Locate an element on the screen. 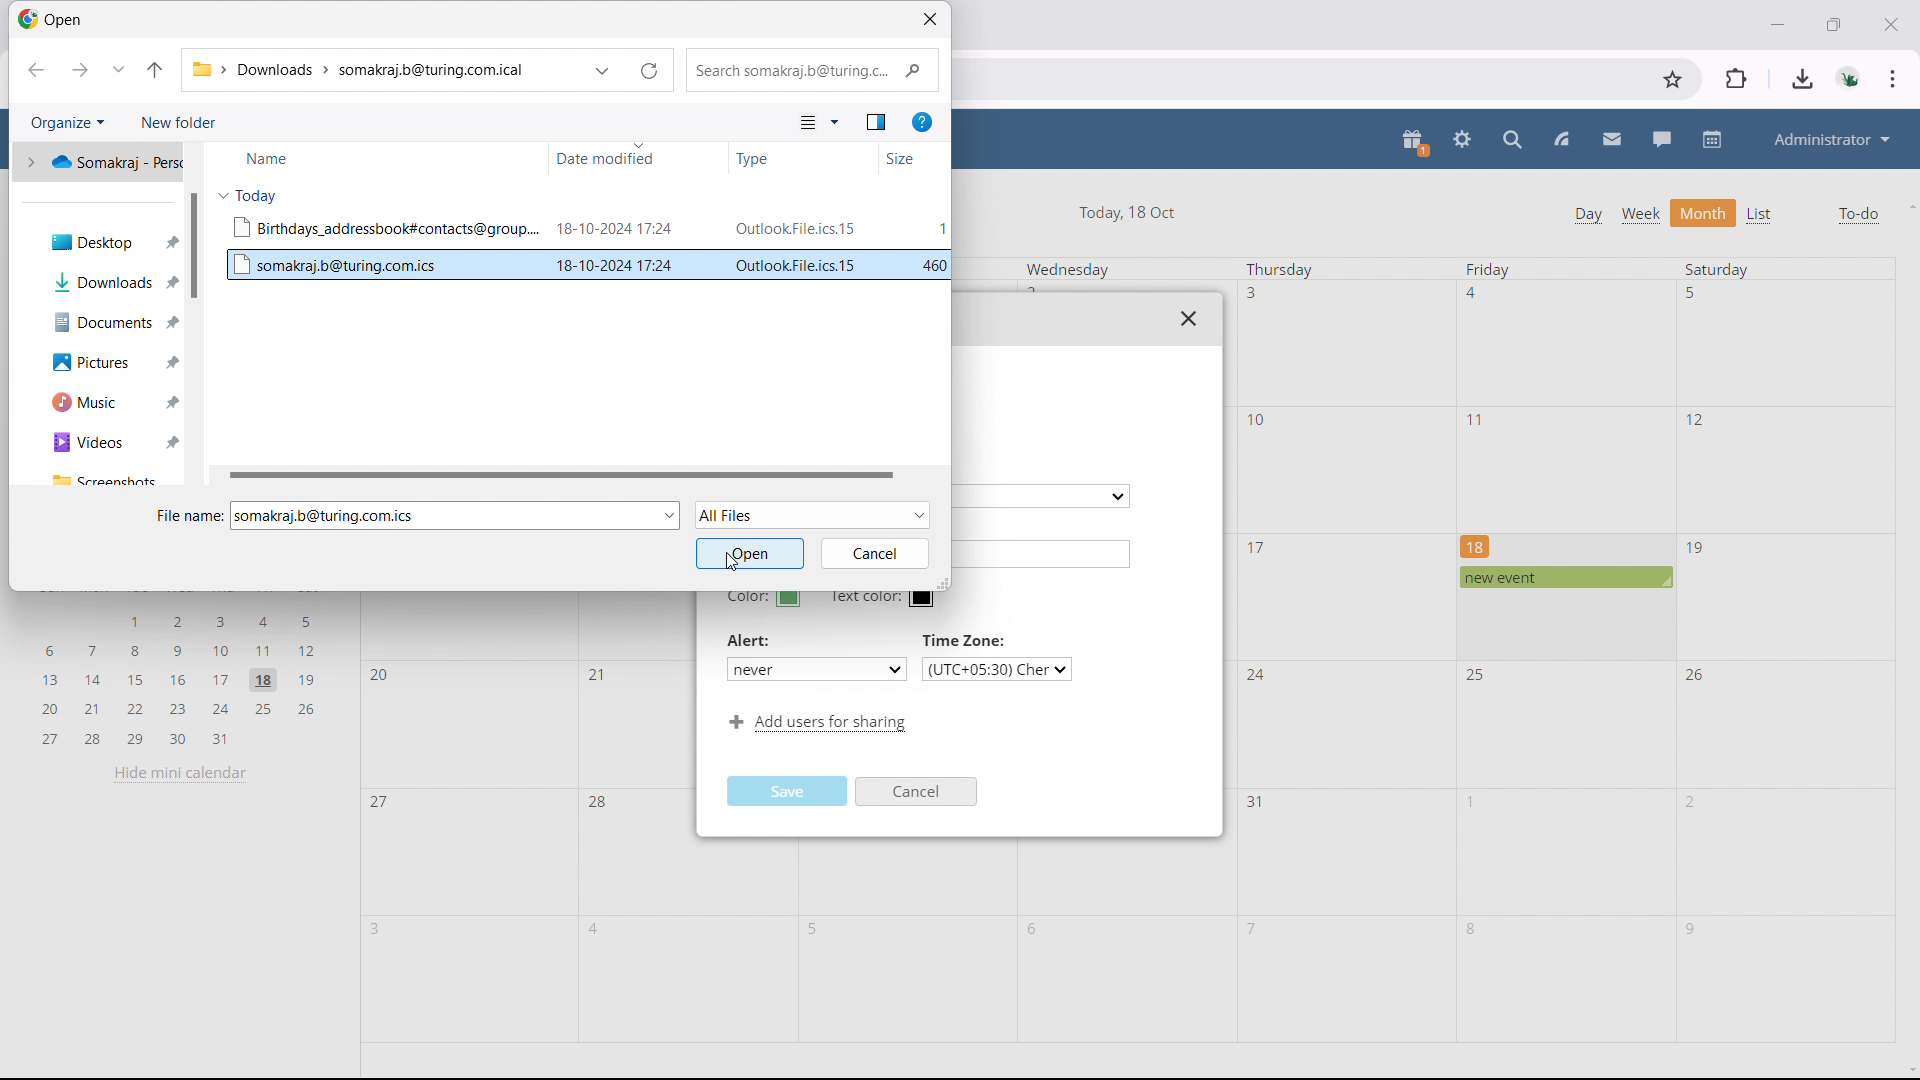 Image resolution: width=1920 pixels, height=1080 pixels. 11 is located at coordinates (1479, 420).